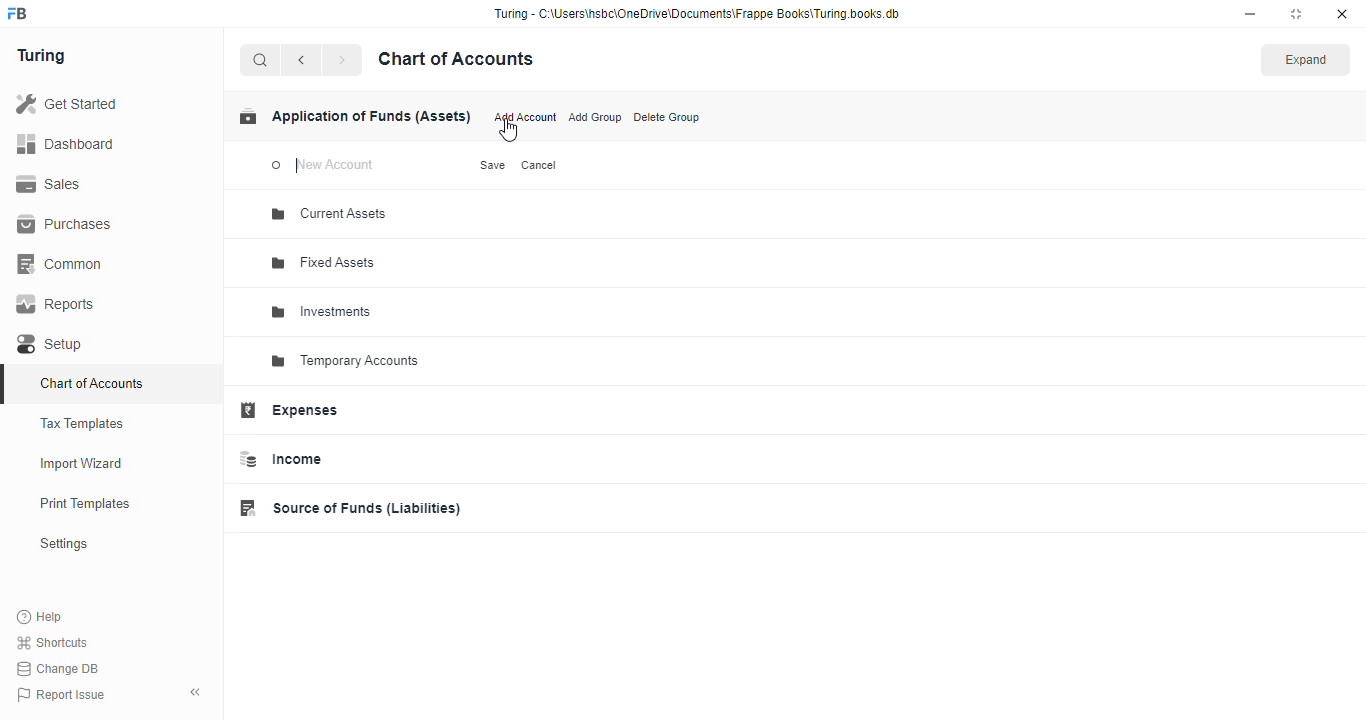 This screenshot has width=1366, height=720. What do you see at coordinates (61, 264) in the screenshot?
I see `common` at bounding box center [61, 264].